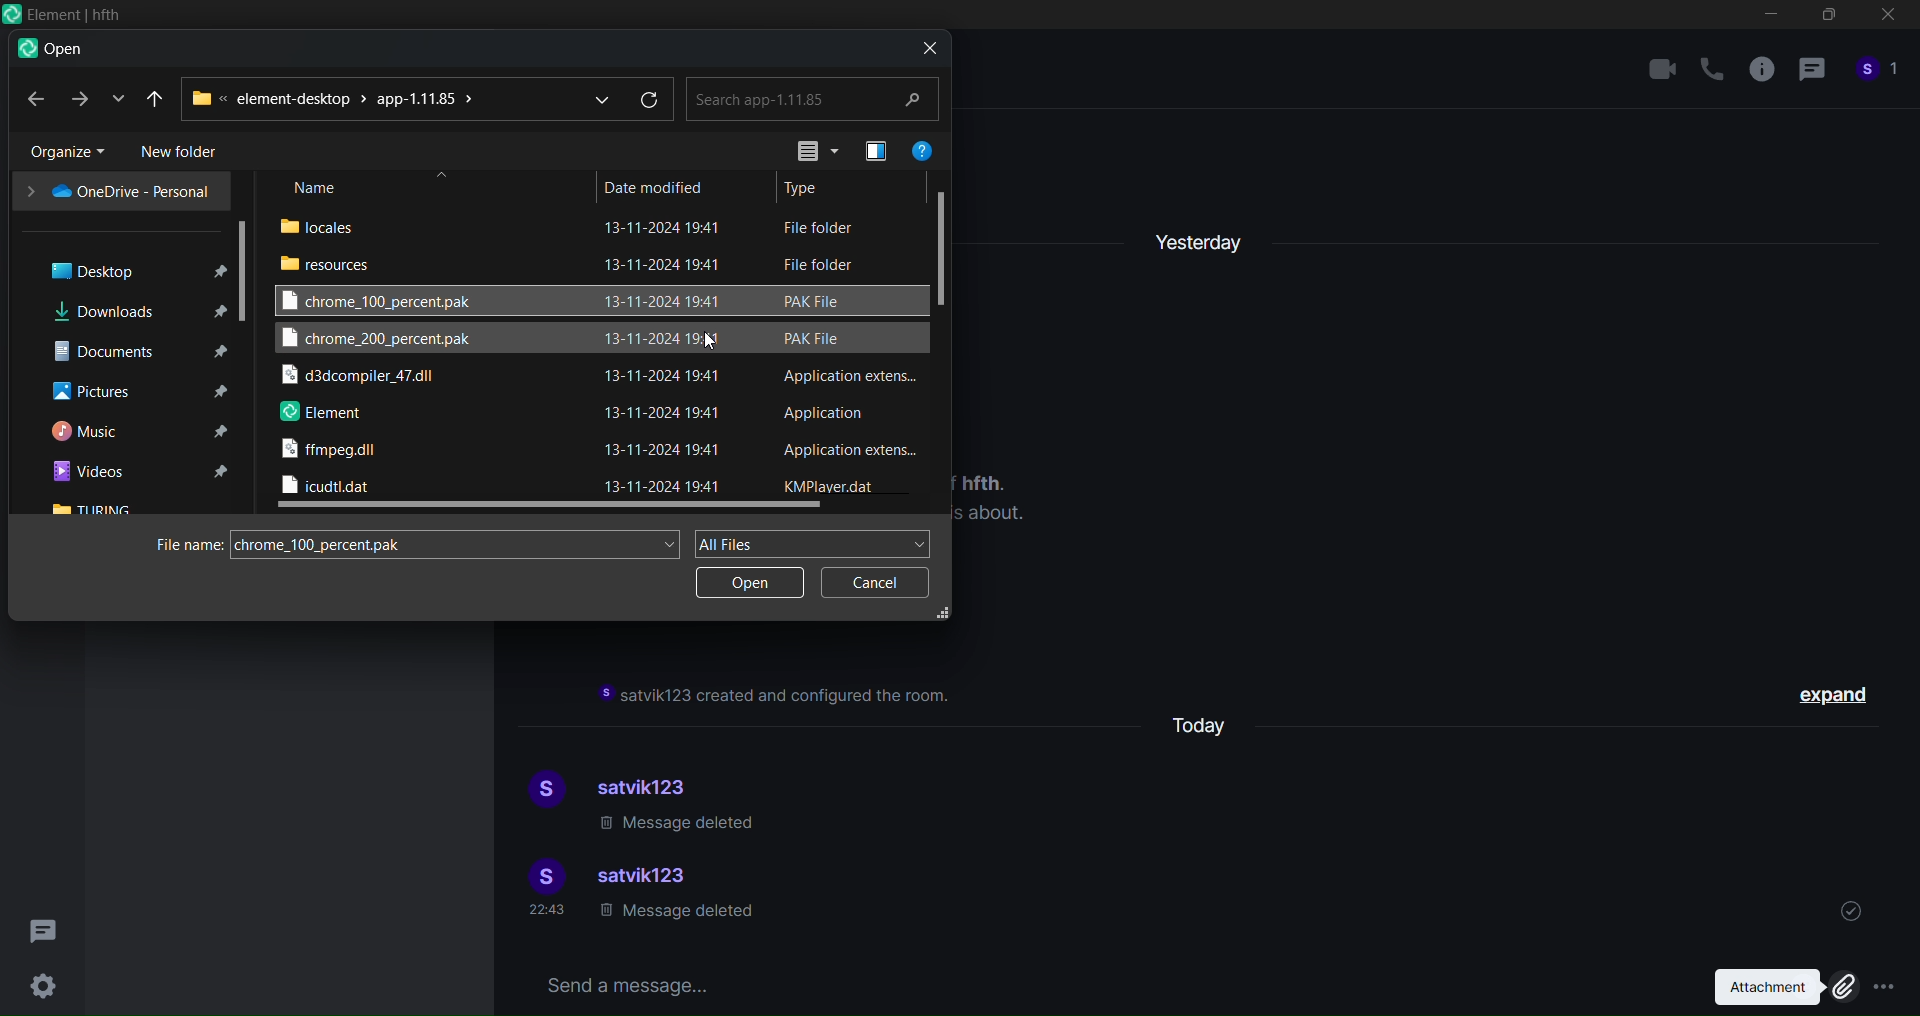 The image size is (1920, 1016). I want to click on back, so click(33, 99).